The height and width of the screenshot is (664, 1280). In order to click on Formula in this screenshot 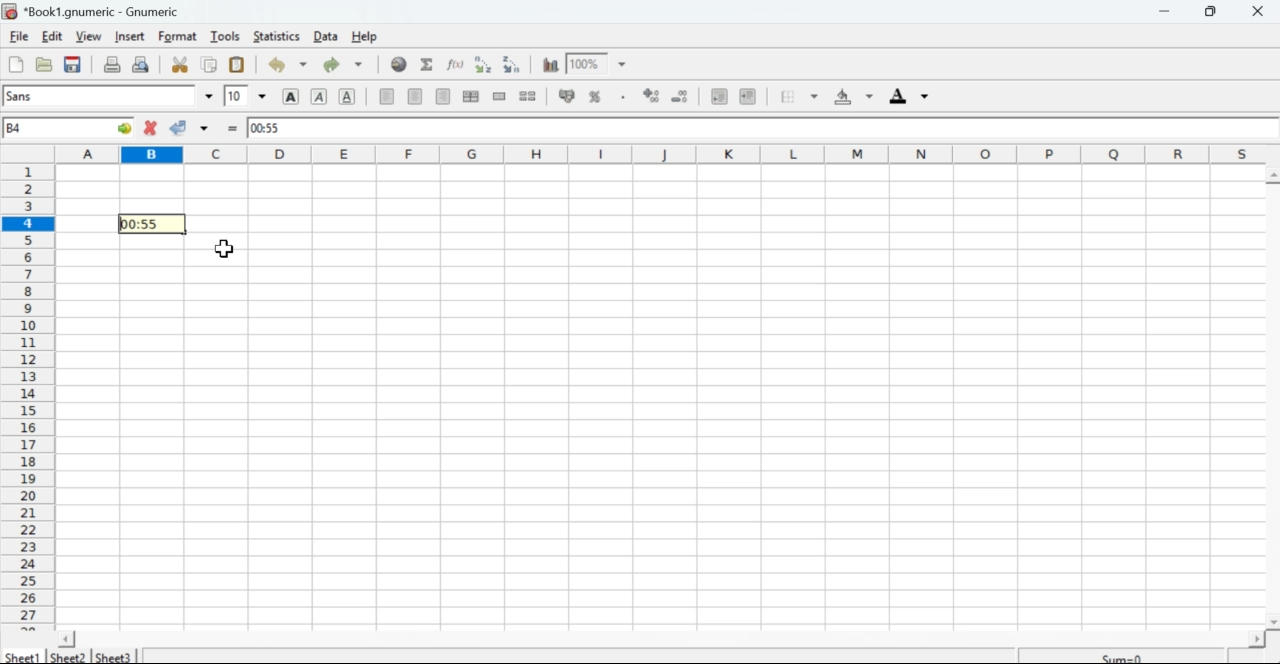, I will do `click(428, 64)`.